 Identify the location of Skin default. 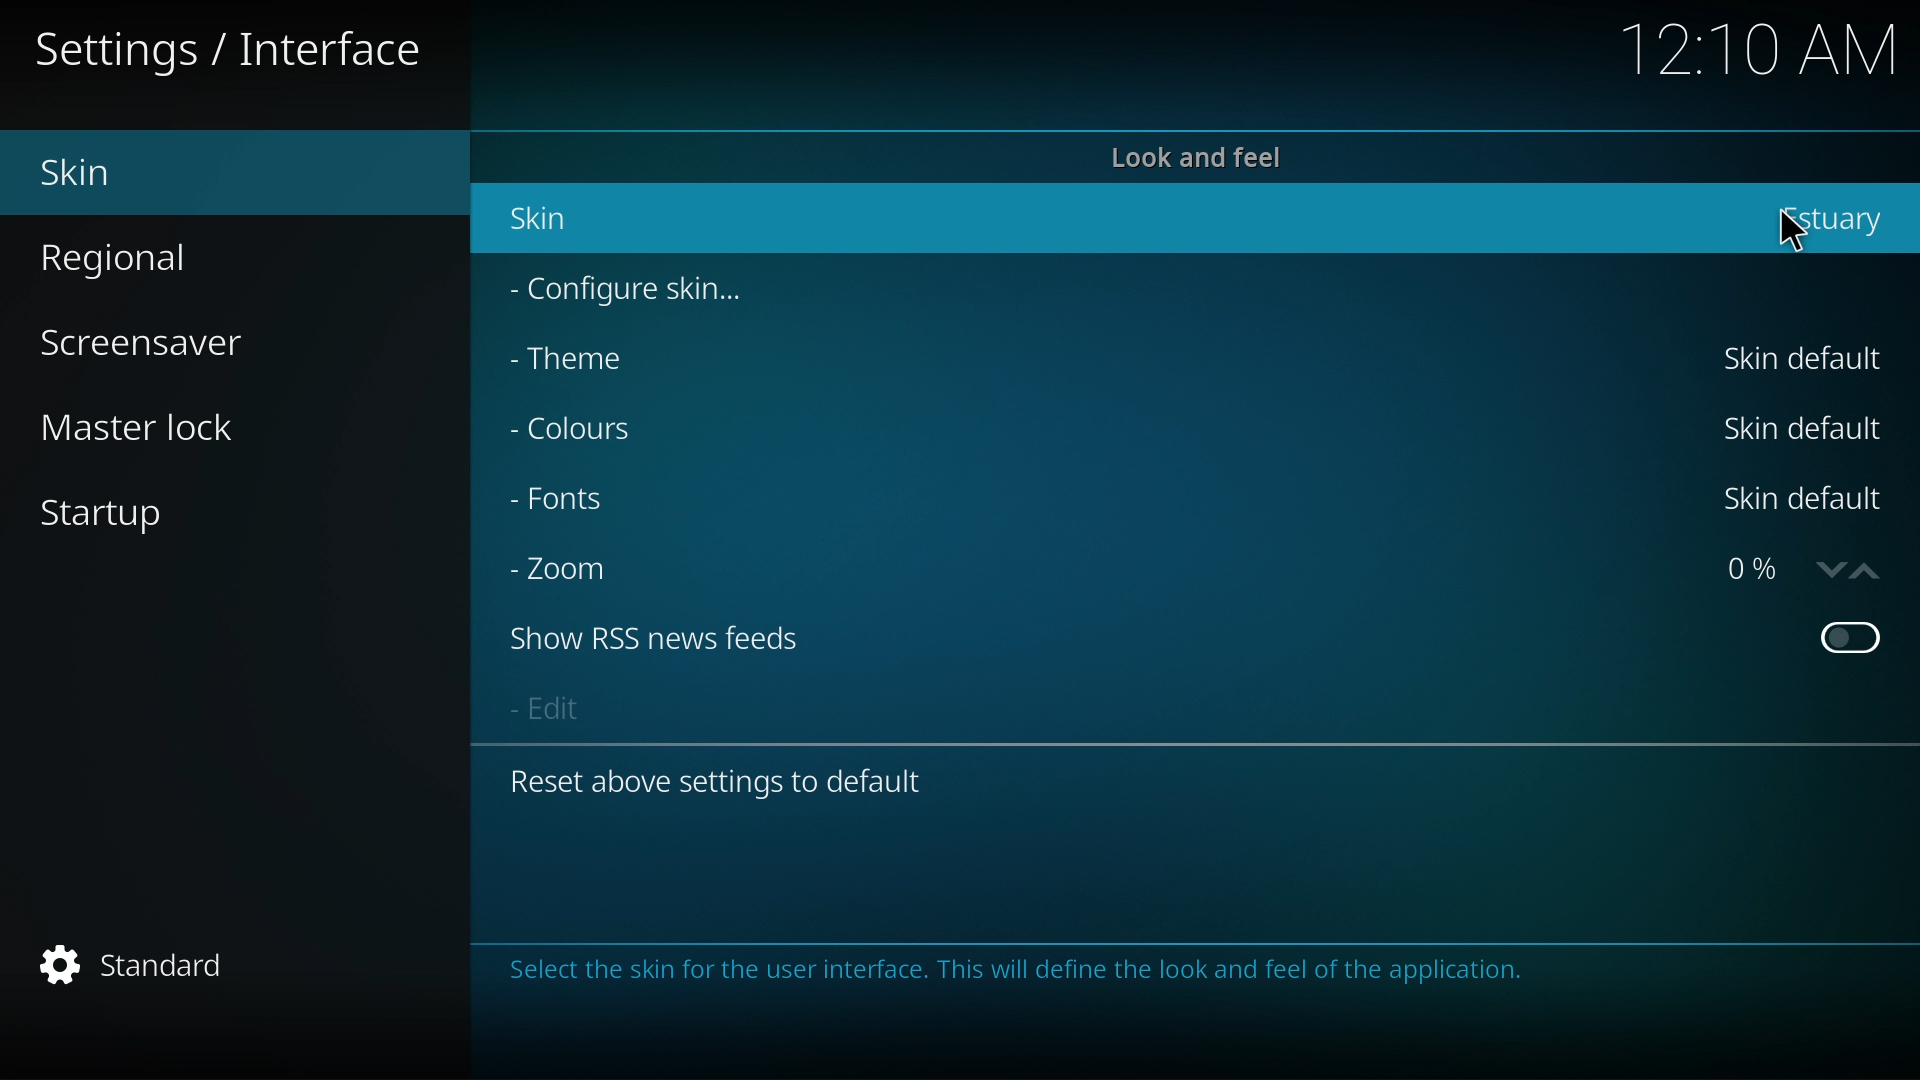
(1795, 498).